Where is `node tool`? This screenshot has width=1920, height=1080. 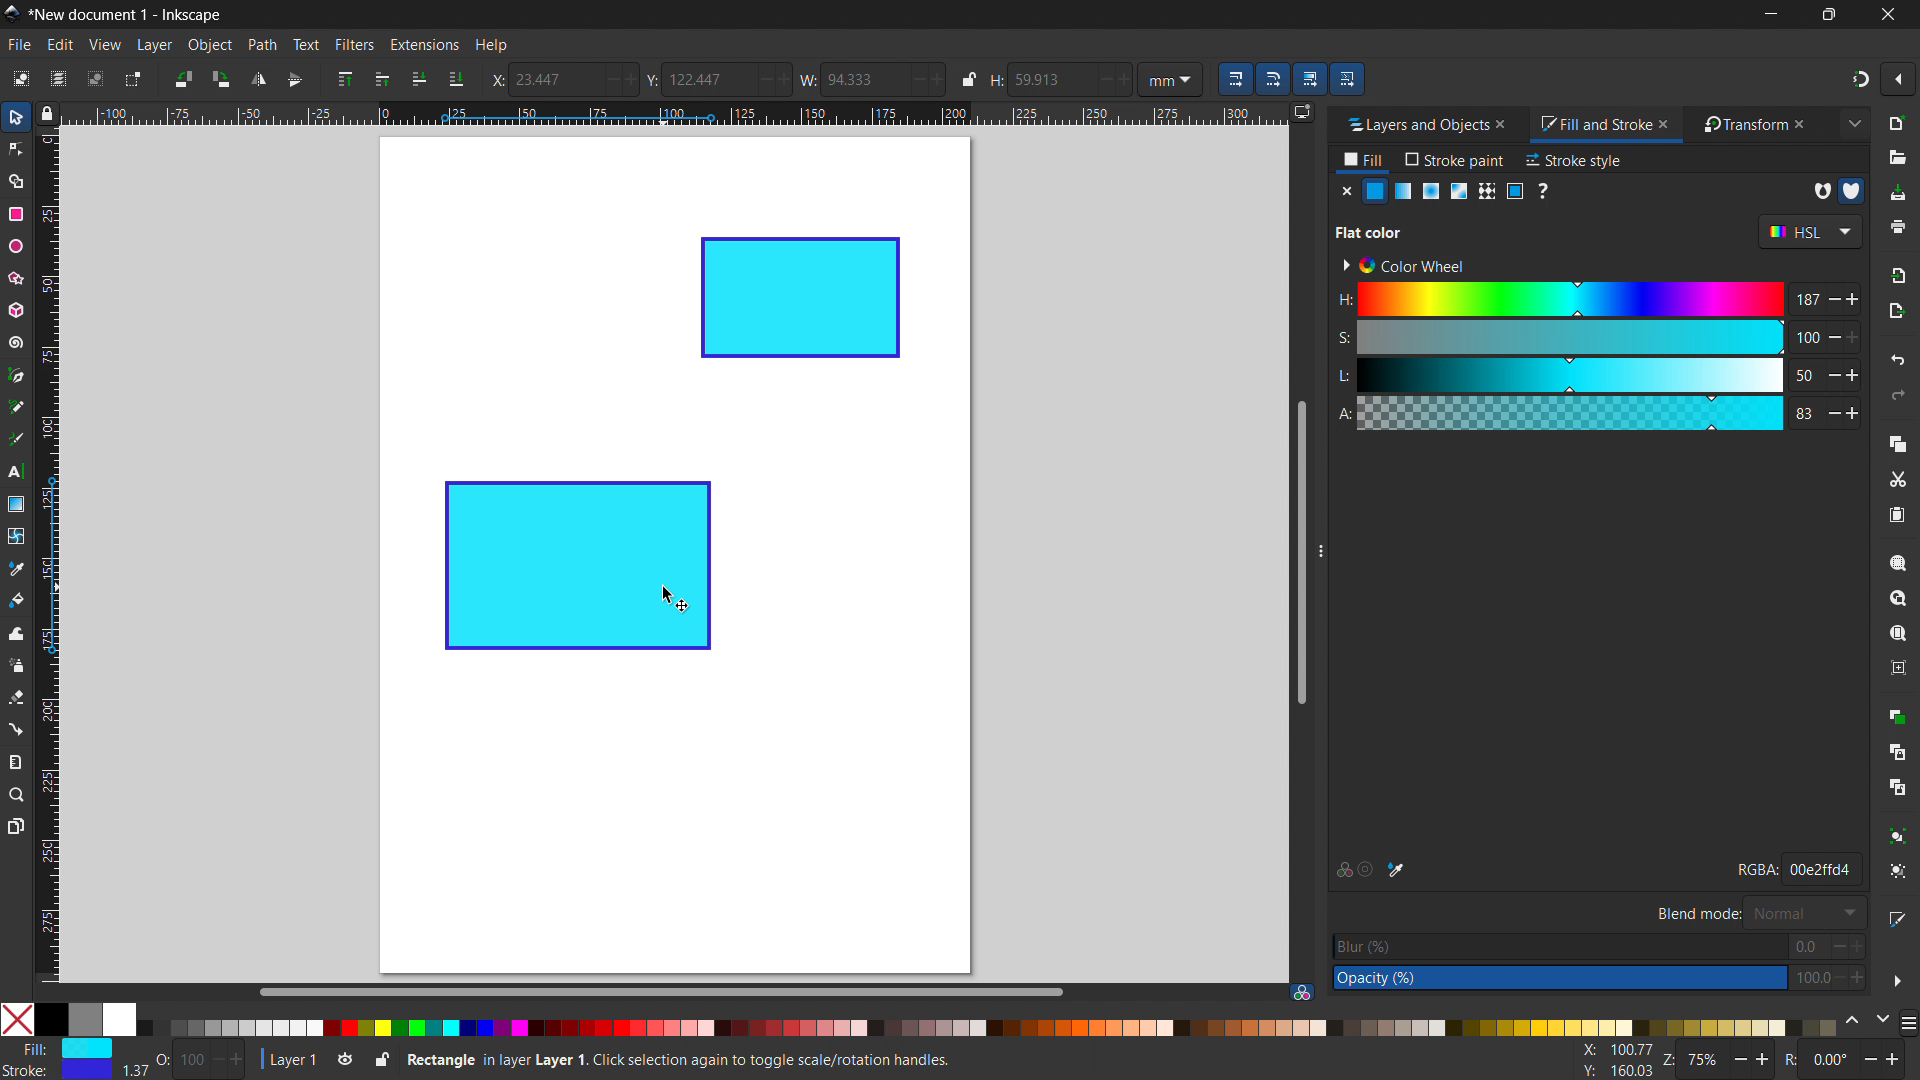 node tool is located at coordinates (15, 147).